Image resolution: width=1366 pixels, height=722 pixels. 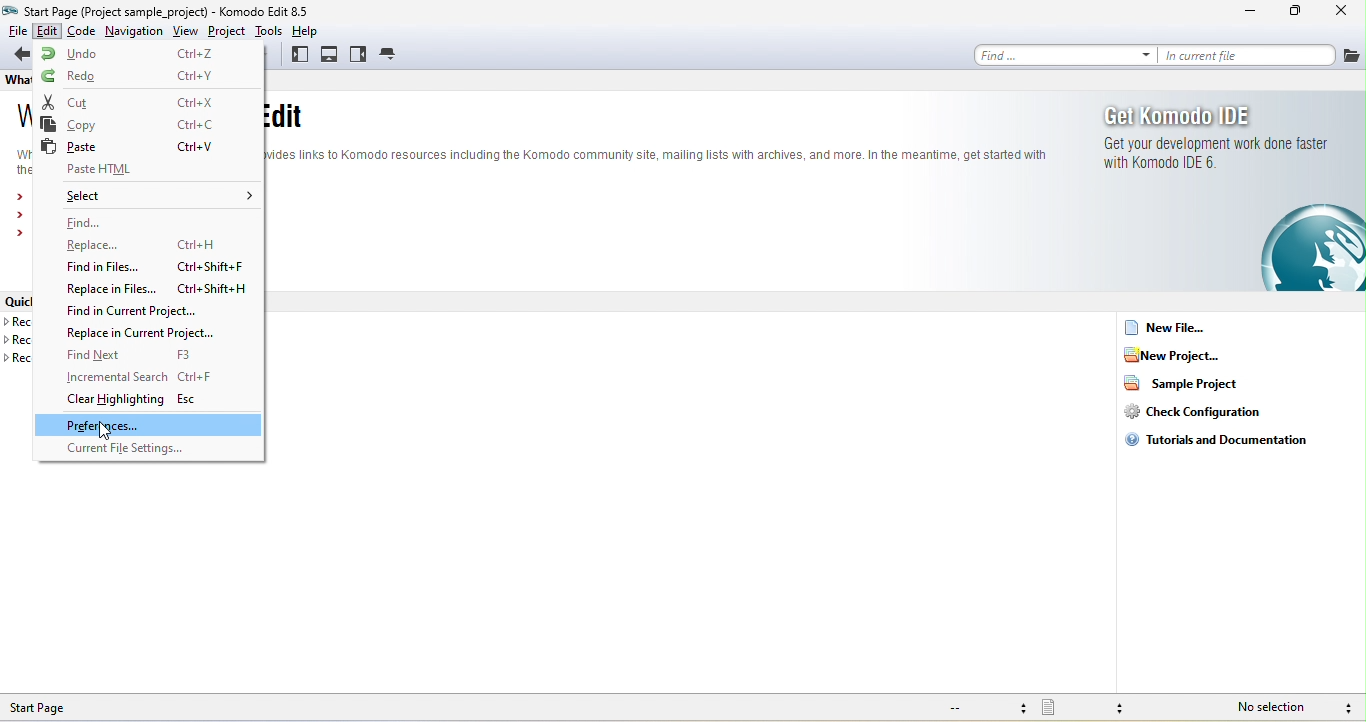 What do you see at coordinates (152, 376) in the screenshot?
I see `incremental searh` at bounding box center [152, 376].